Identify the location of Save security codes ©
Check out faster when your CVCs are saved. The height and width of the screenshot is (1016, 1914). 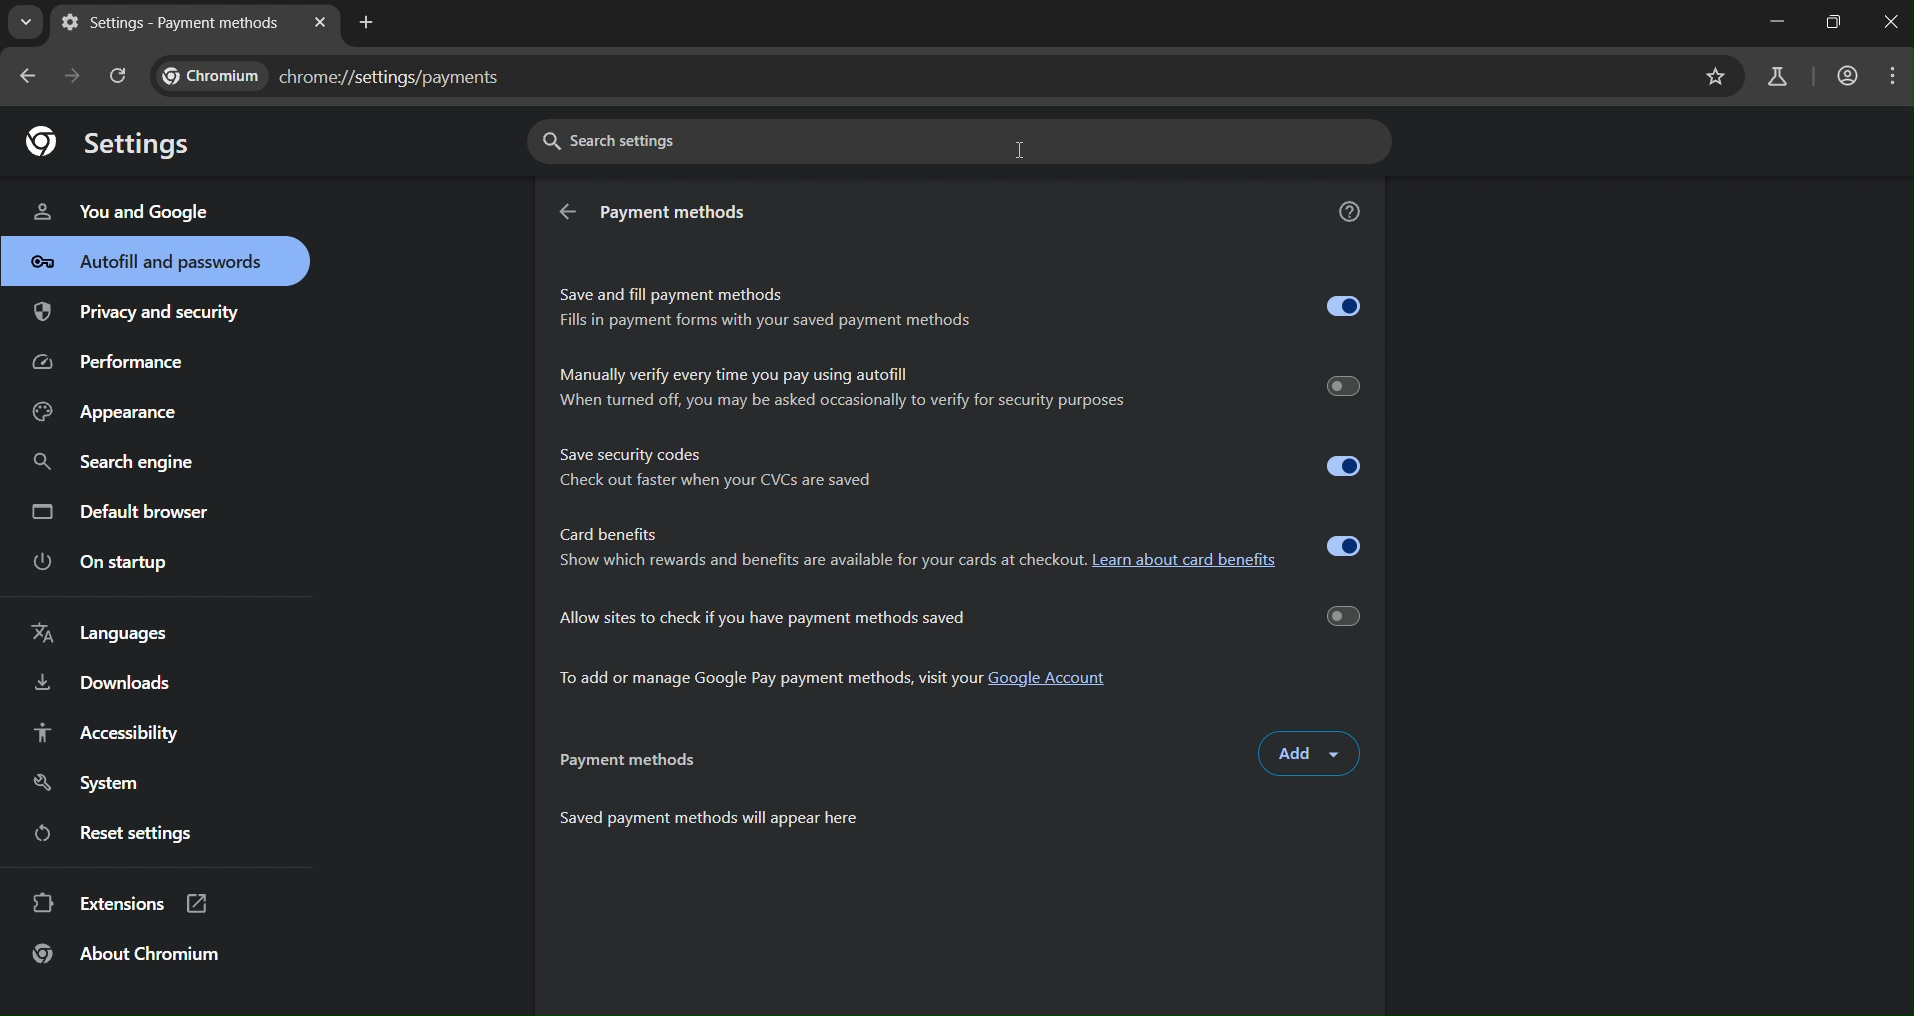
(961, 463).